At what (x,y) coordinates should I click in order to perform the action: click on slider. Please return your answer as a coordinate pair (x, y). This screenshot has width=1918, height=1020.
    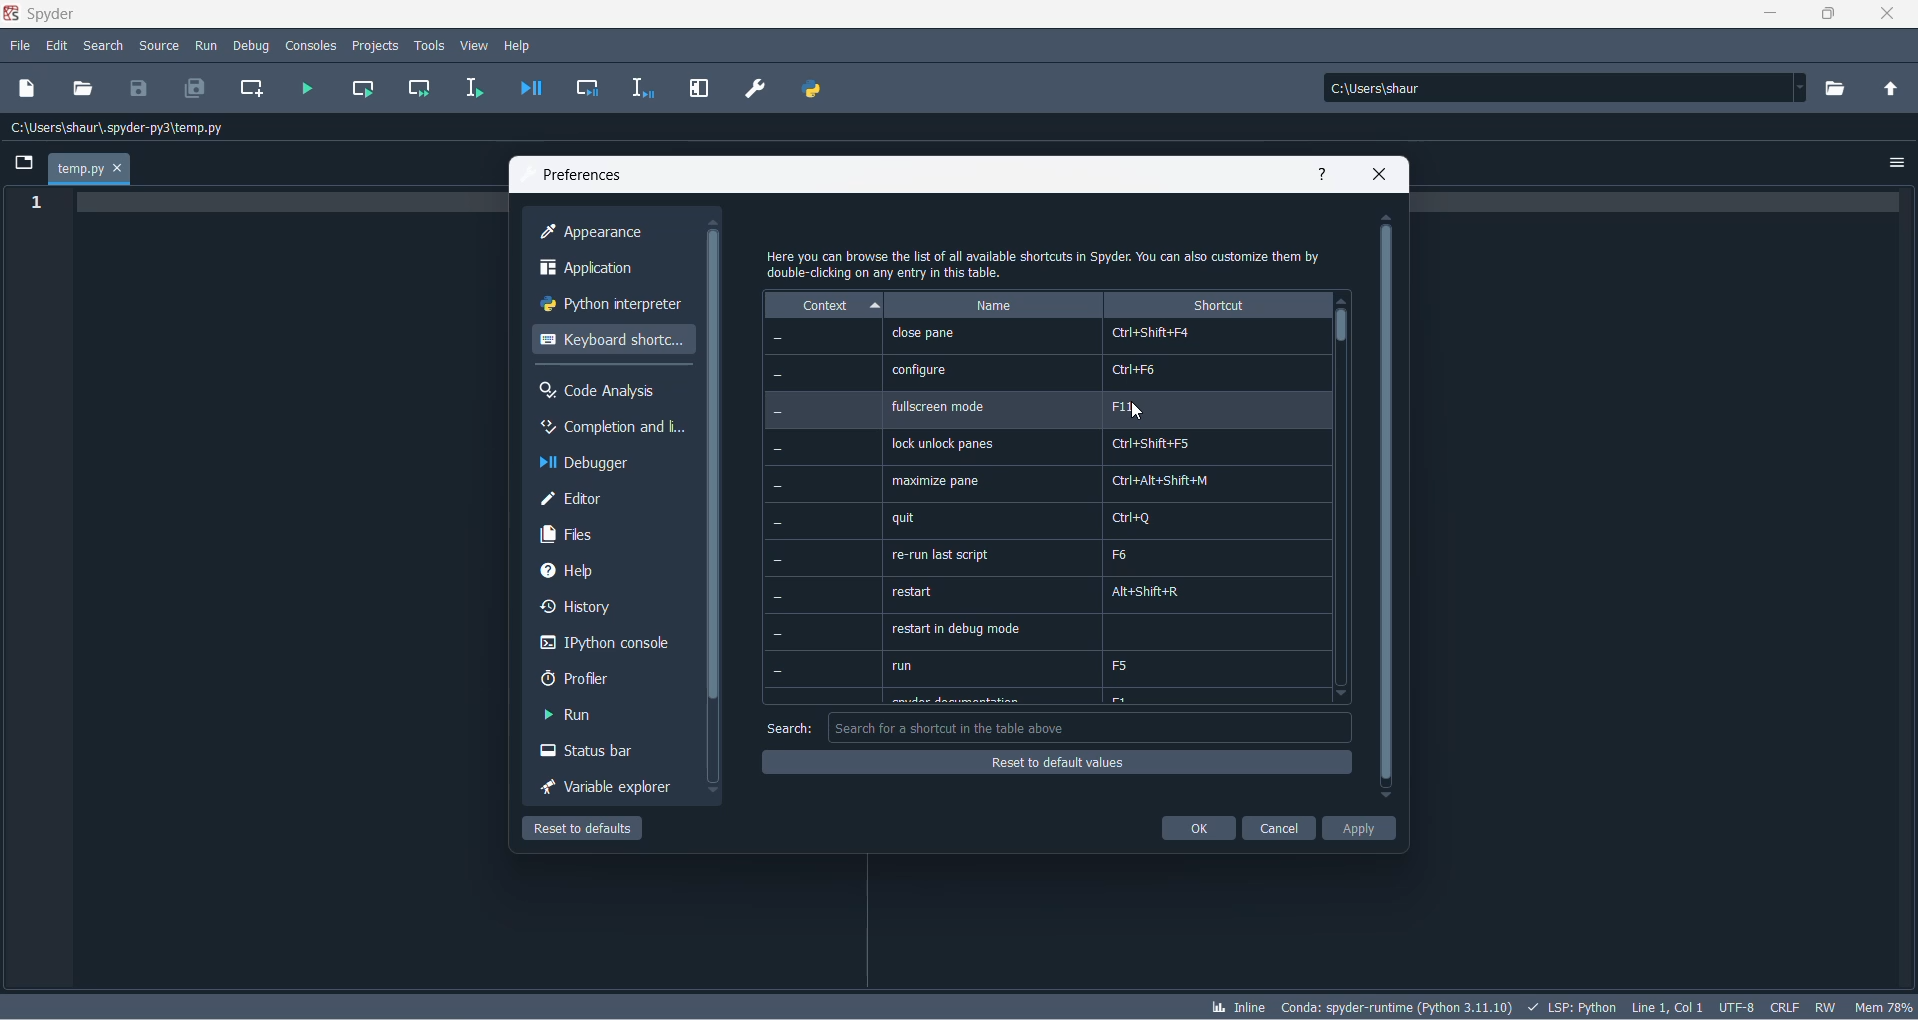
    Looking at the image, I should click on (1341, 332).